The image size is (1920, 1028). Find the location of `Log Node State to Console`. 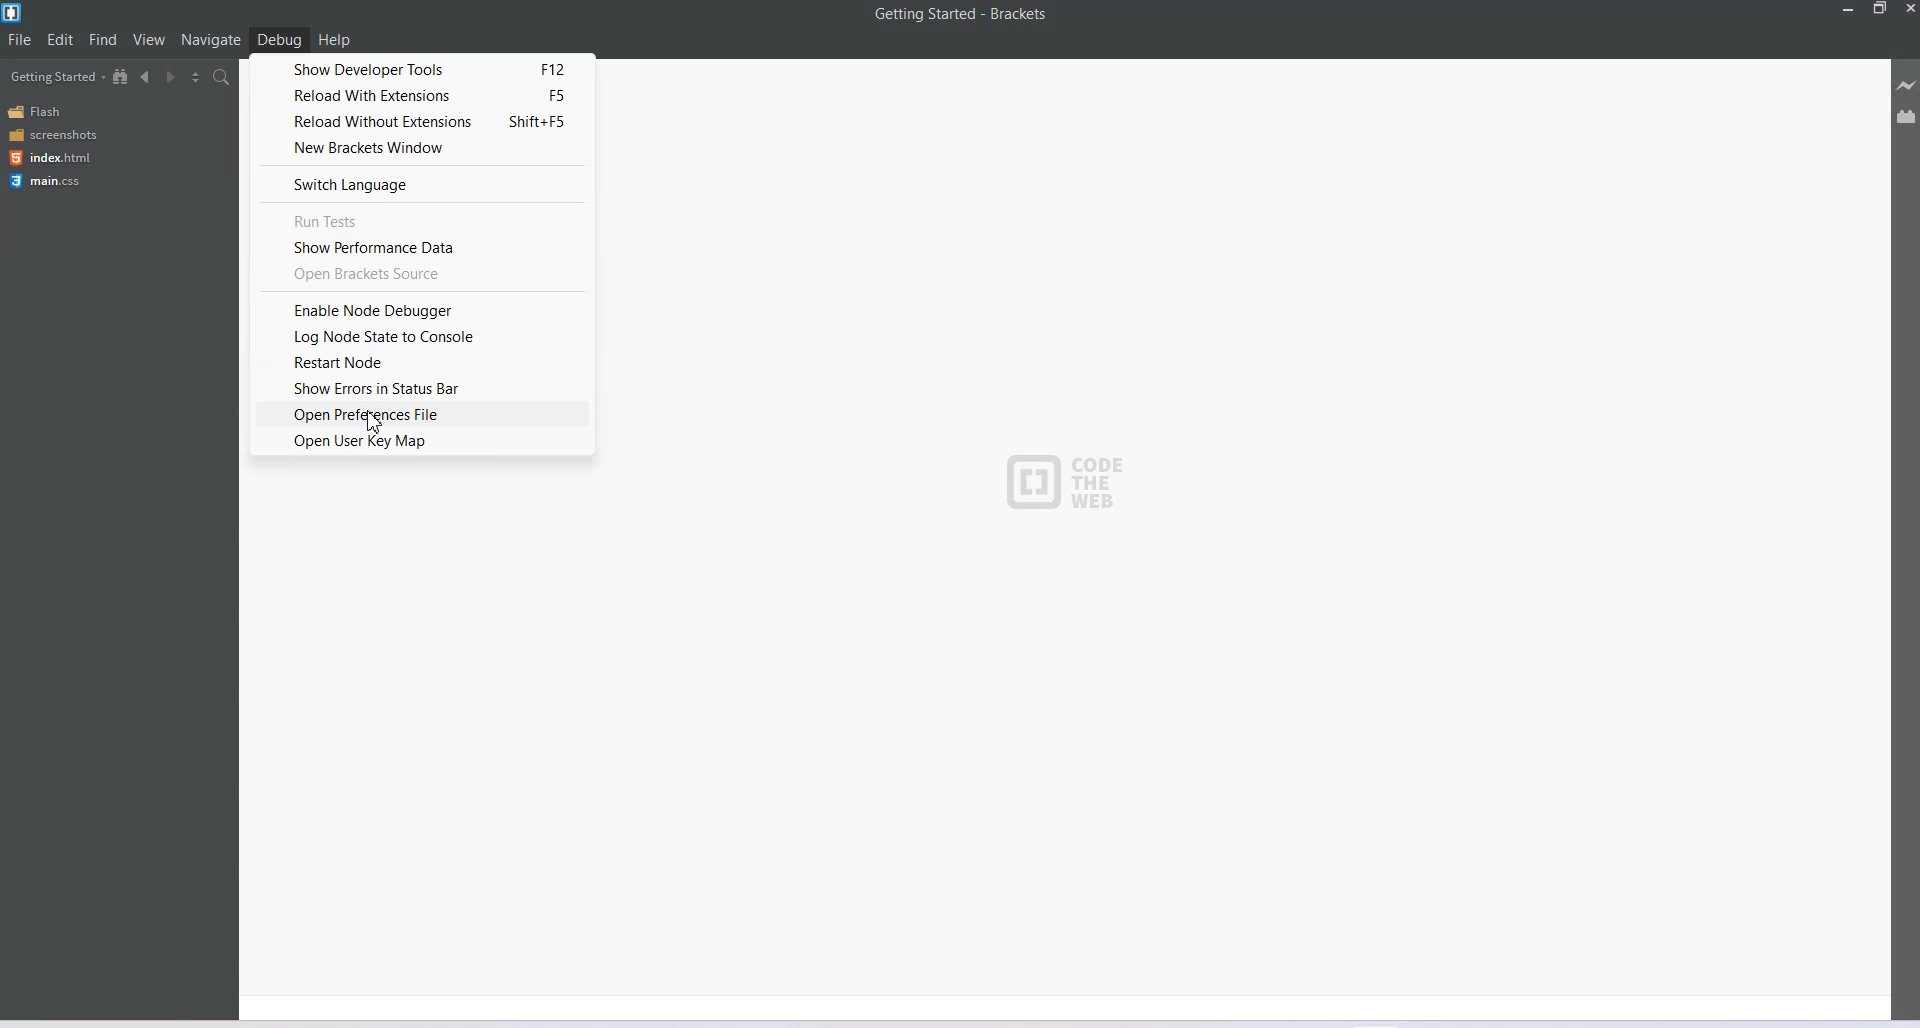

Log Node State to Console is located at coordinates (419, 336).